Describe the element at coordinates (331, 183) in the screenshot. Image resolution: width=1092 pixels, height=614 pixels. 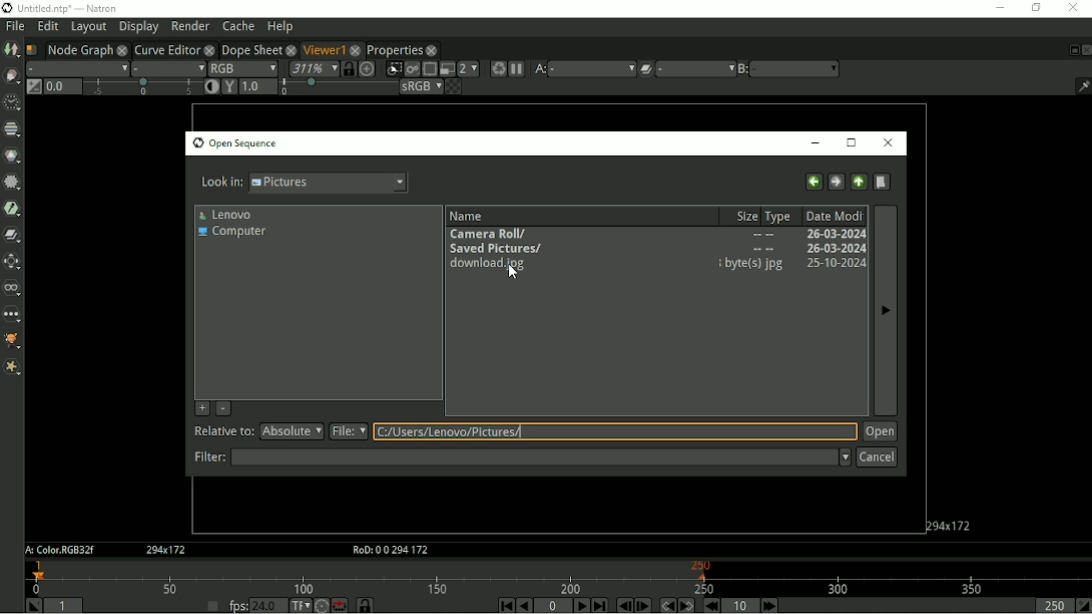
I see `pictures` at that location.